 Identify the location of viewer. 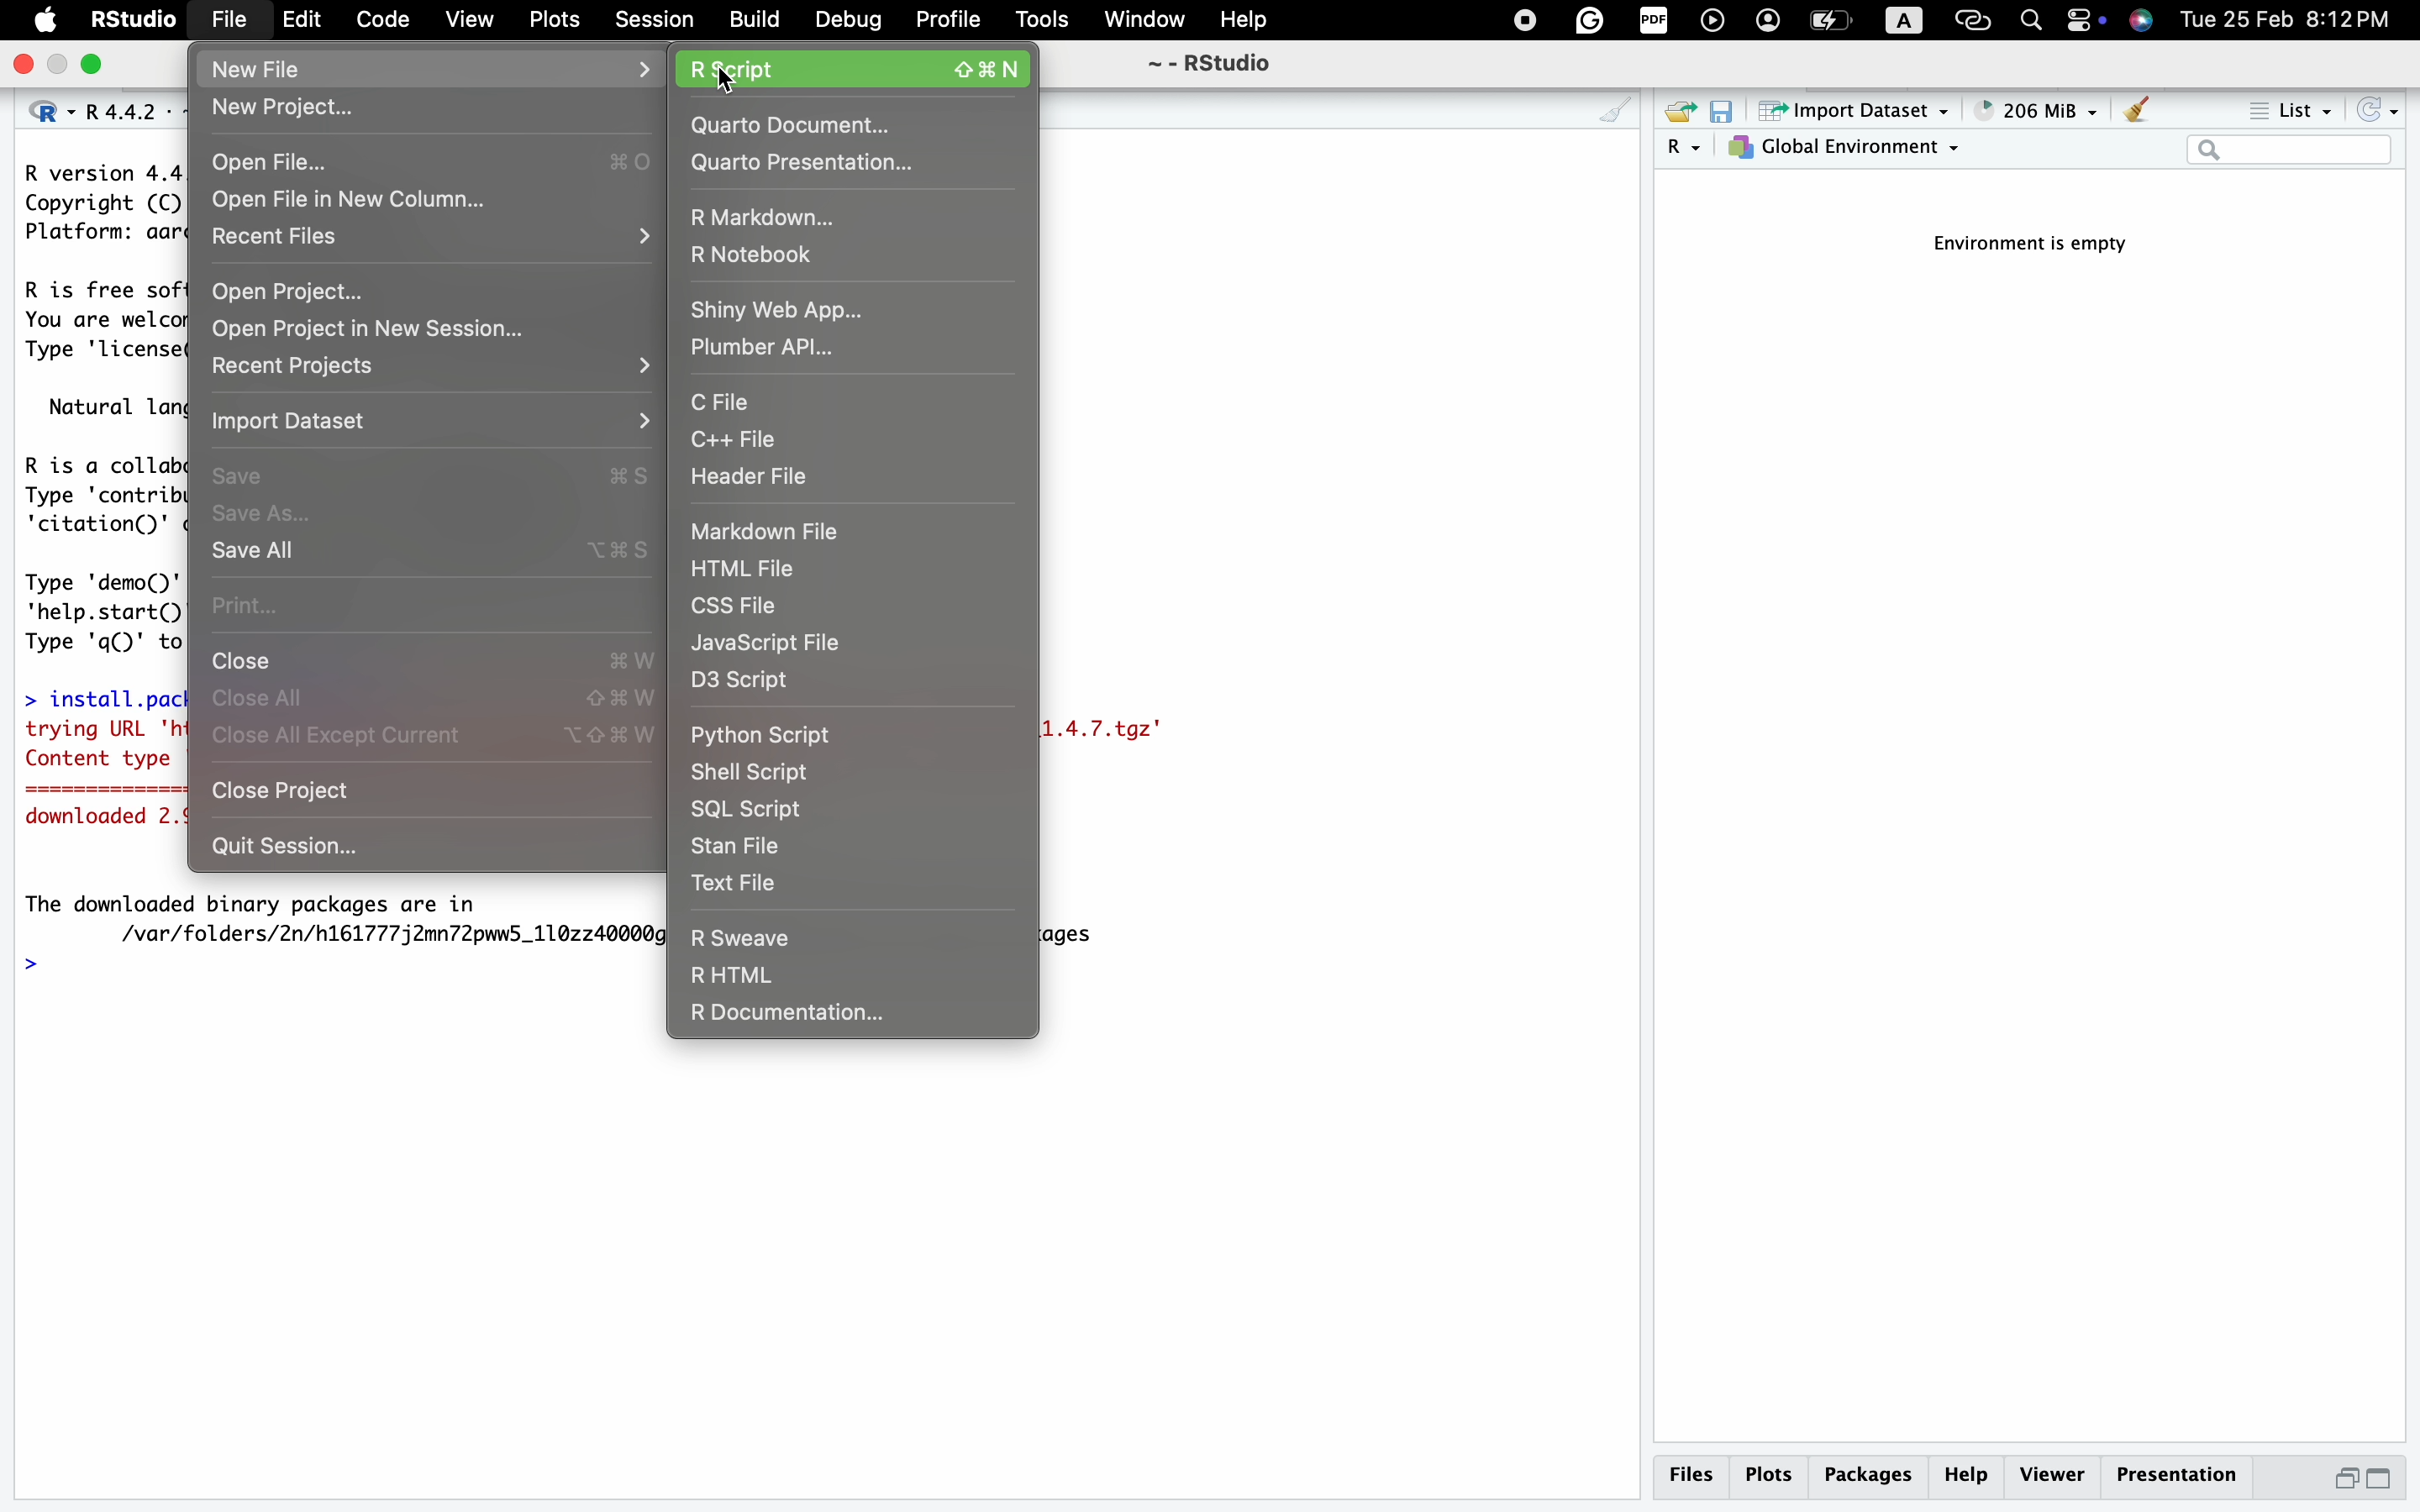
(2051, 1476).